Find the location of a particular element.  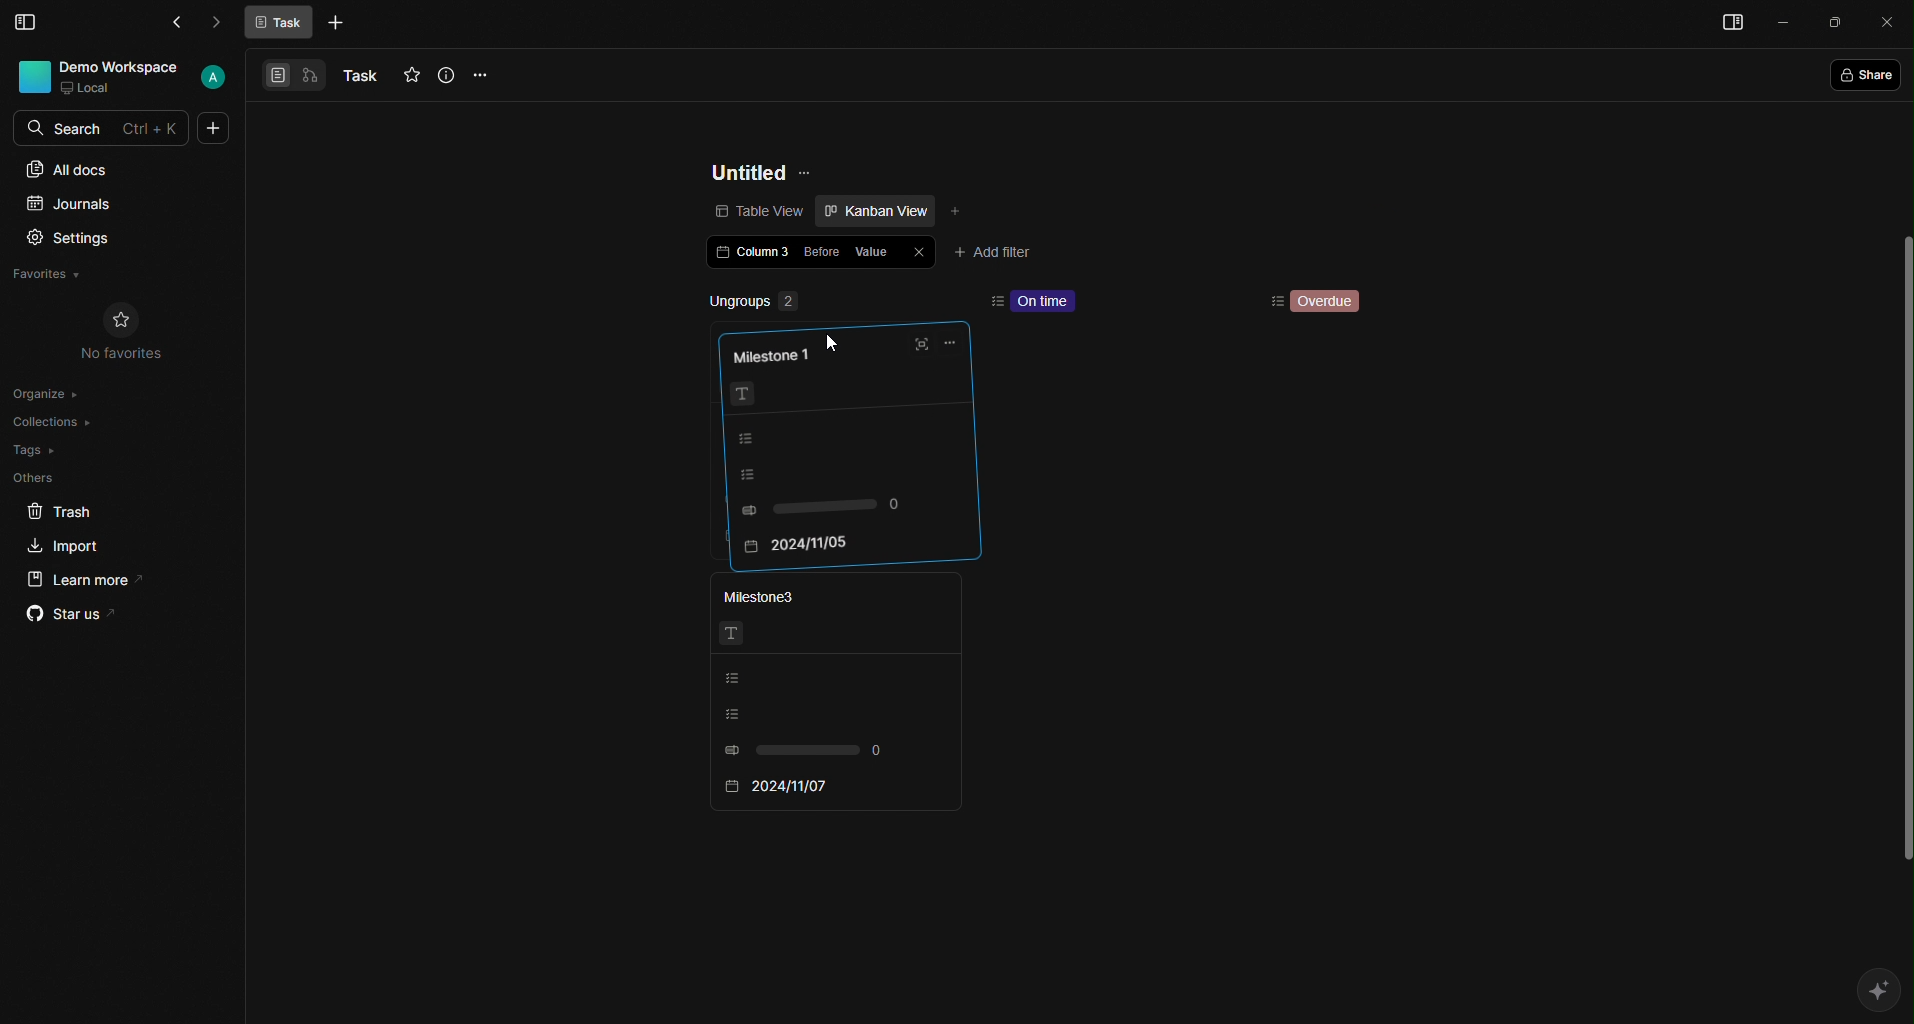

Learn more is located at coordinates (93, 579).